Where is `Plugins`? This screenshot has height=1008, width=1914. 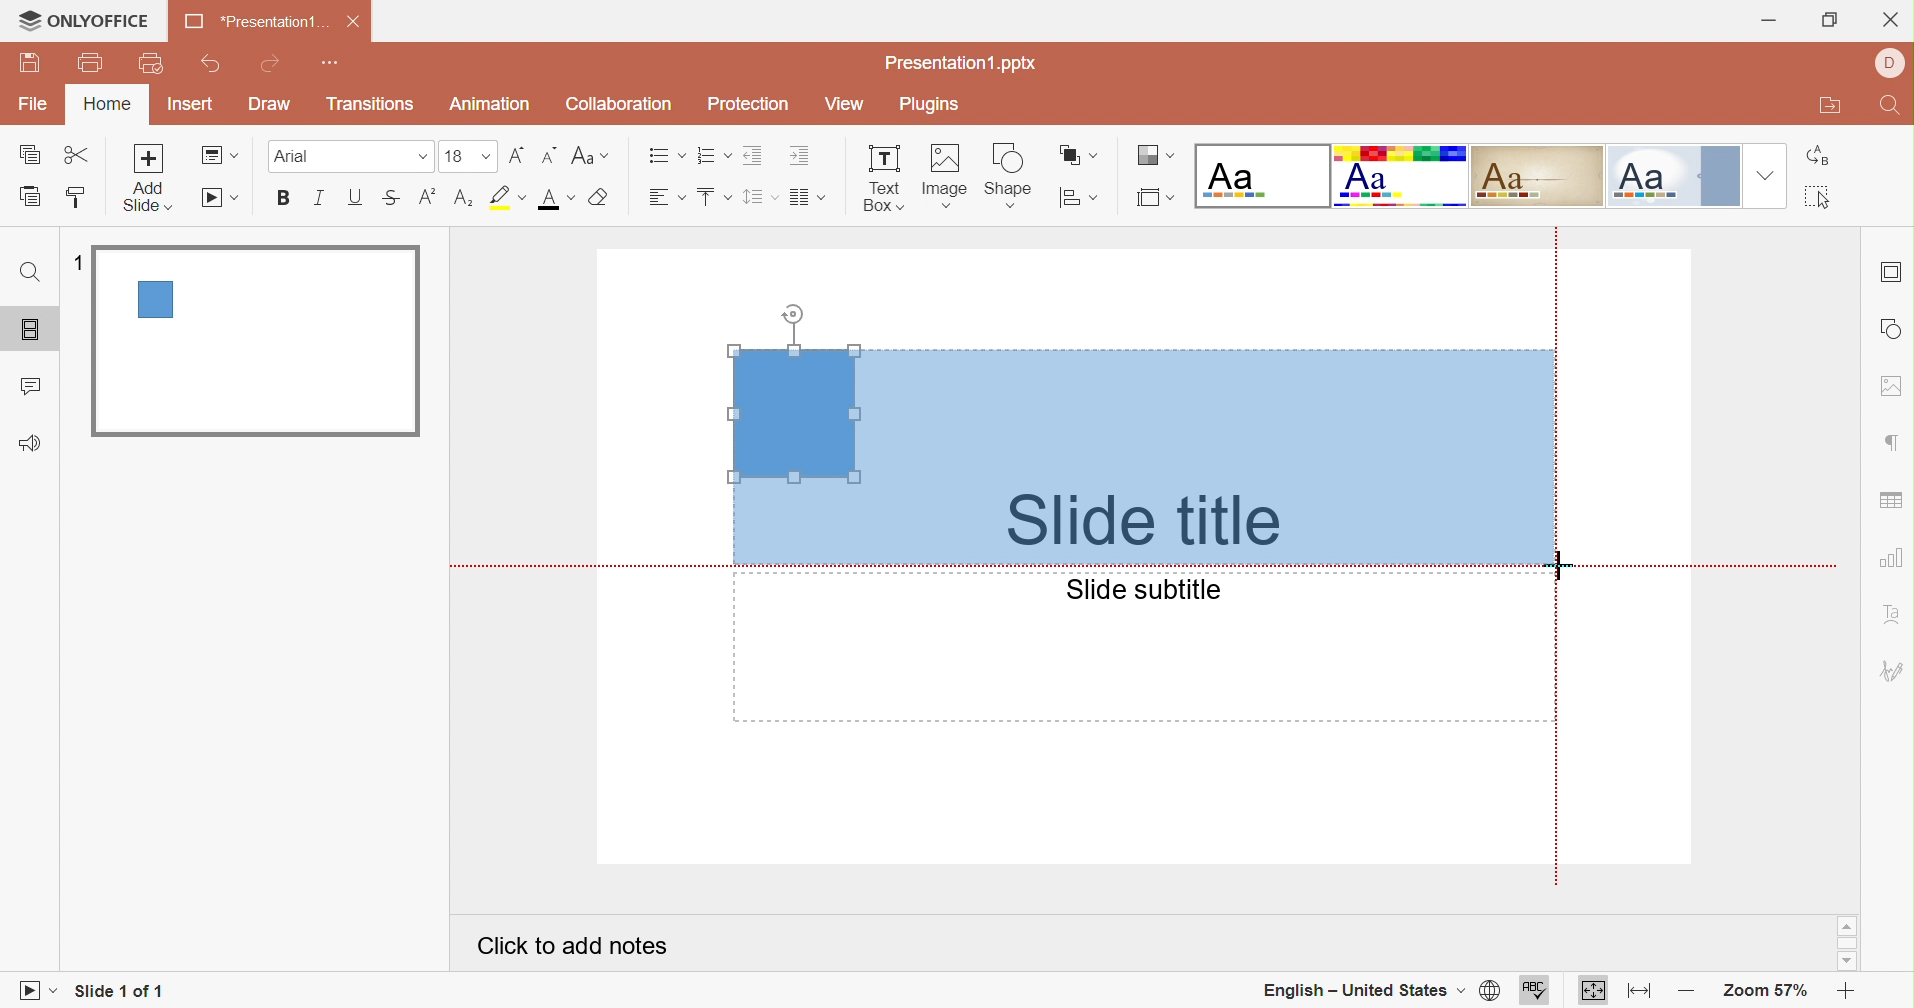
Plugins is located at coordinates (927, 105).